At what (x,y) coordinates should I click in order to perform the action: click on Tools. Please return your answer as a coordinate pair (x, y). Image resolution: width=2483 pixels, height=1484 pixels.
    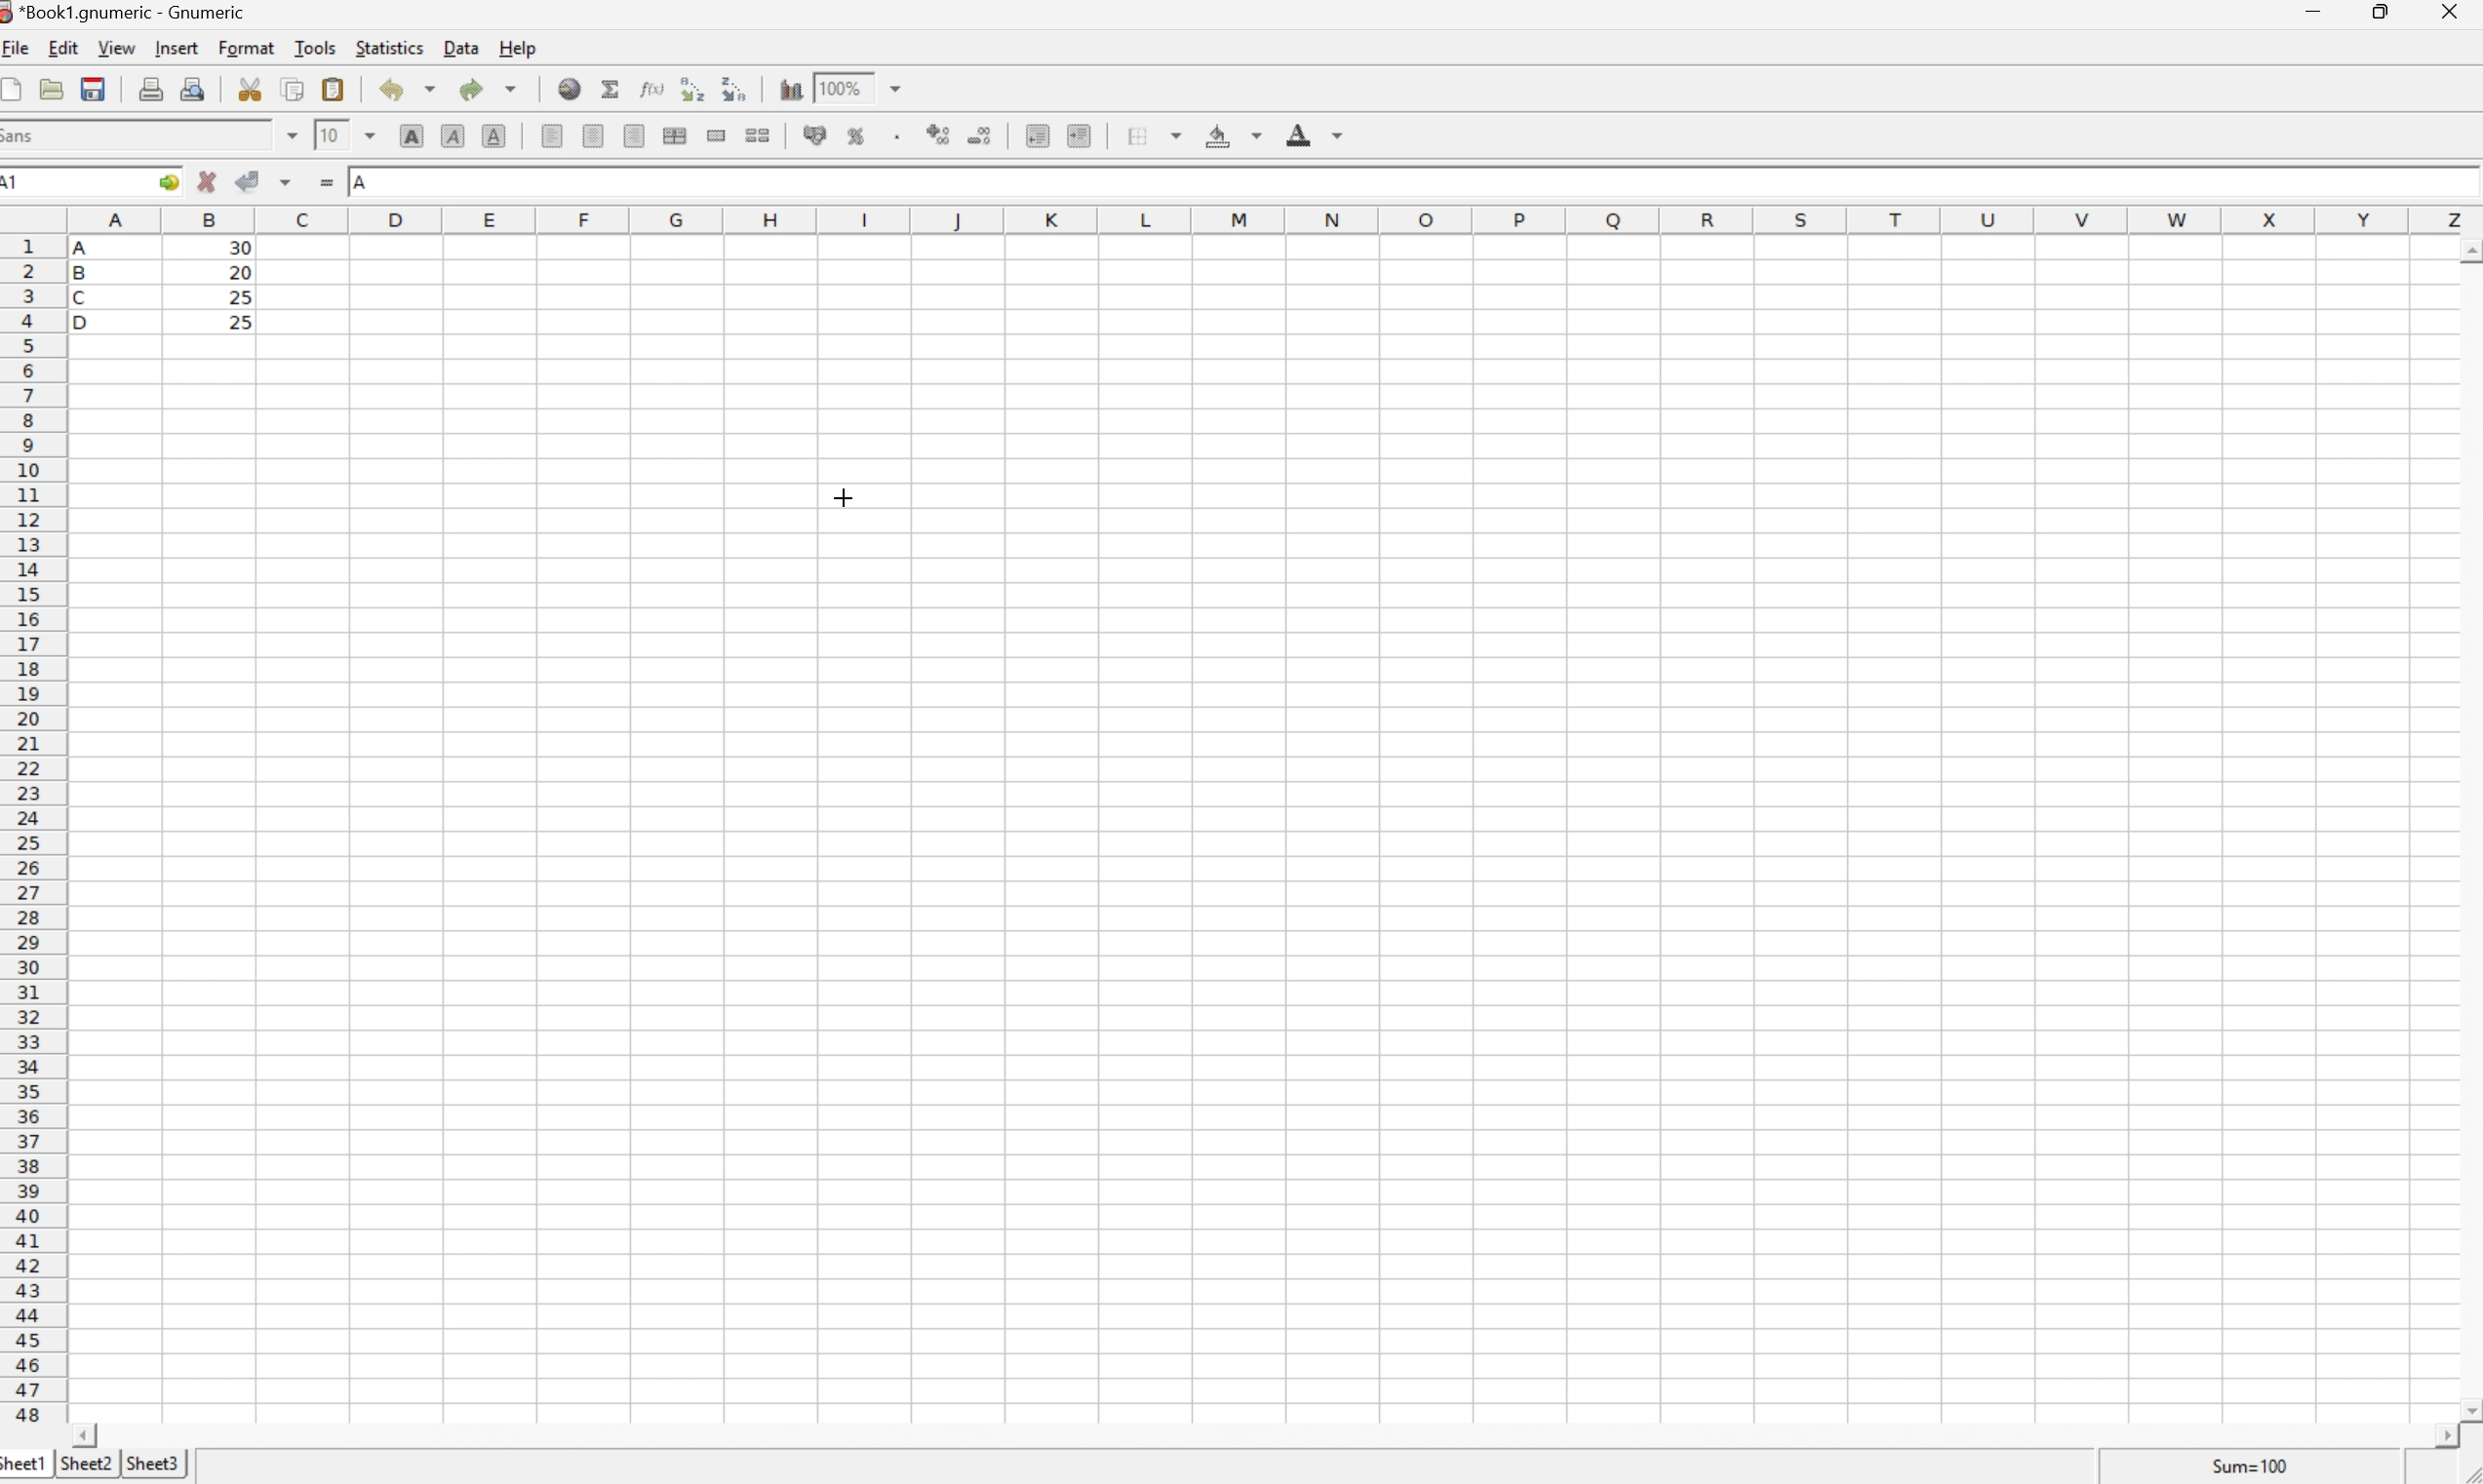
    Looking at the image, I should click on (315, 48).